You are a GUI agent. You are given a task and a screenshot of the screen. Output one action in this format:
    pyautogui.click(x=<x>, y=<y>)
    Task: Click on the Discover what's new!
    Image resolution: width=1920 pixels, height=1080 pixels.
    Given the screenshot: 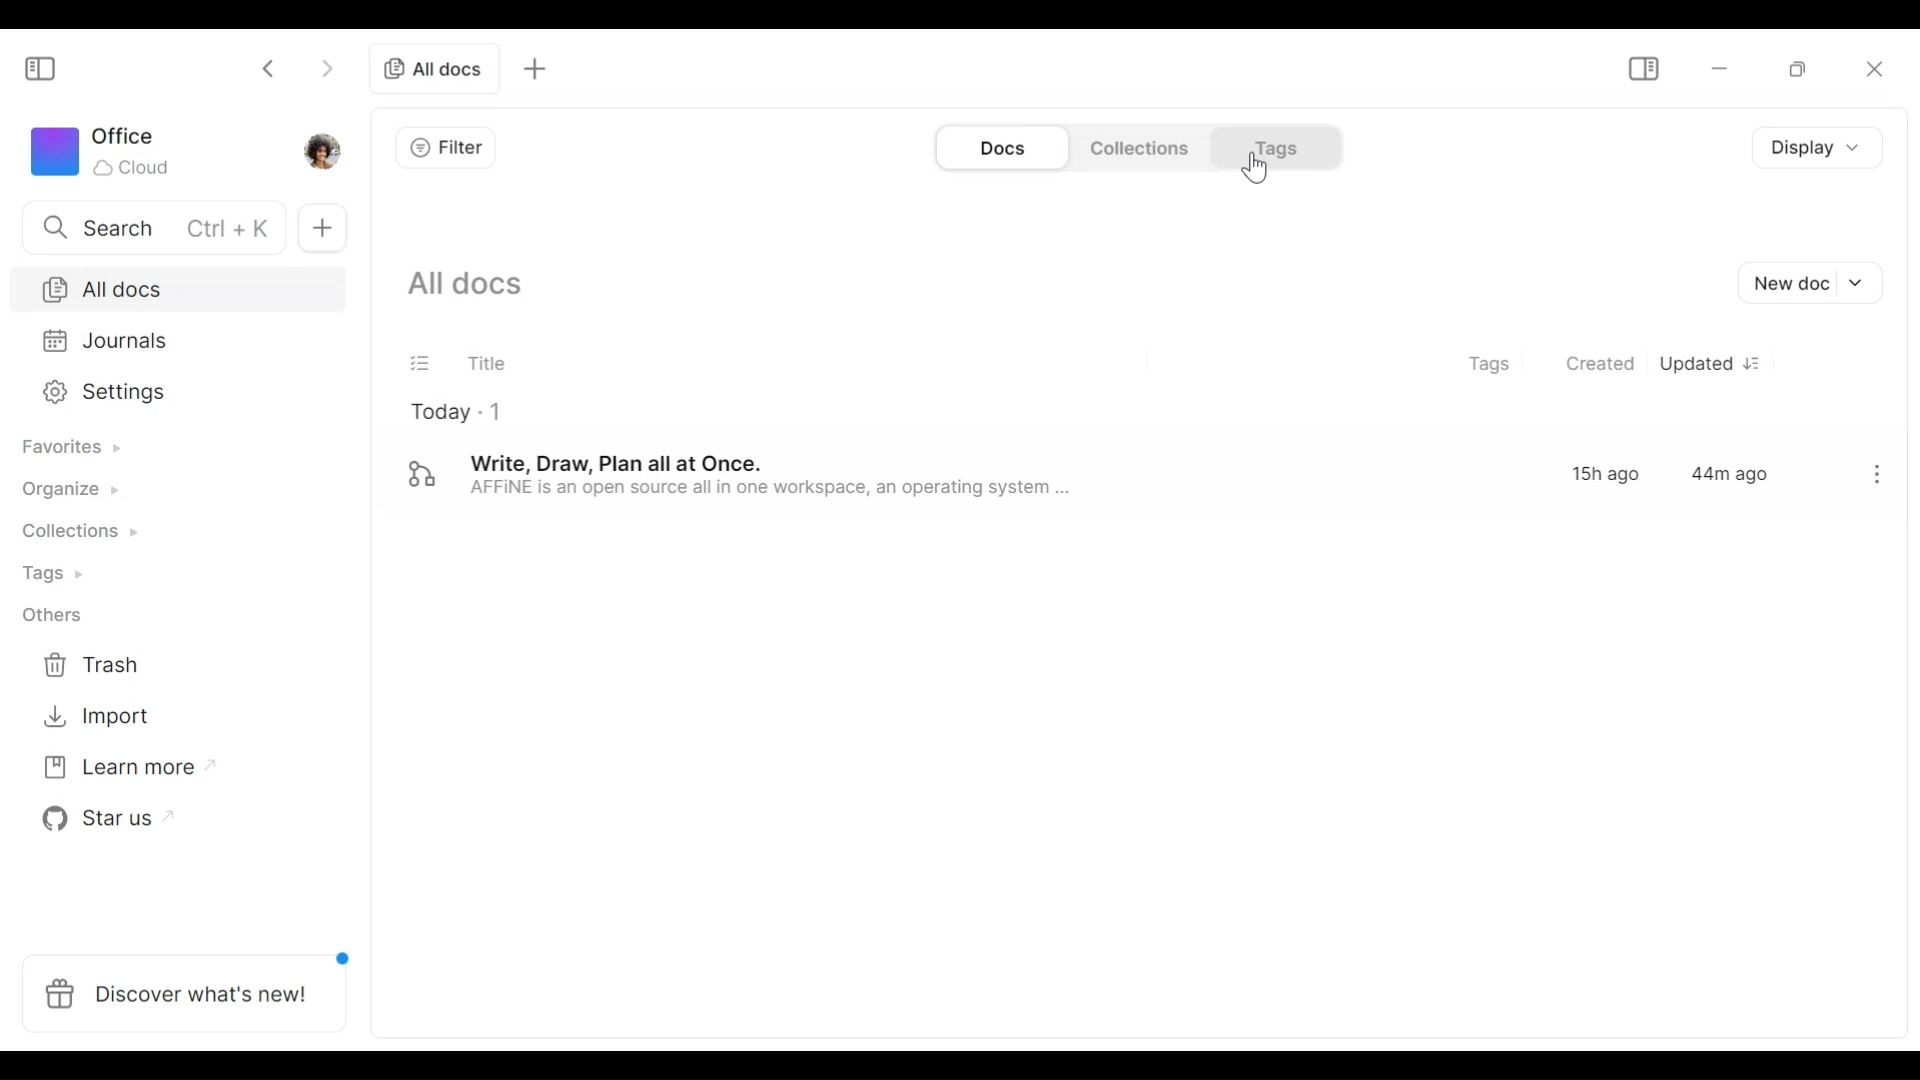 What is the action you would take?
    pyautogui.click(x=182, y=998)
    